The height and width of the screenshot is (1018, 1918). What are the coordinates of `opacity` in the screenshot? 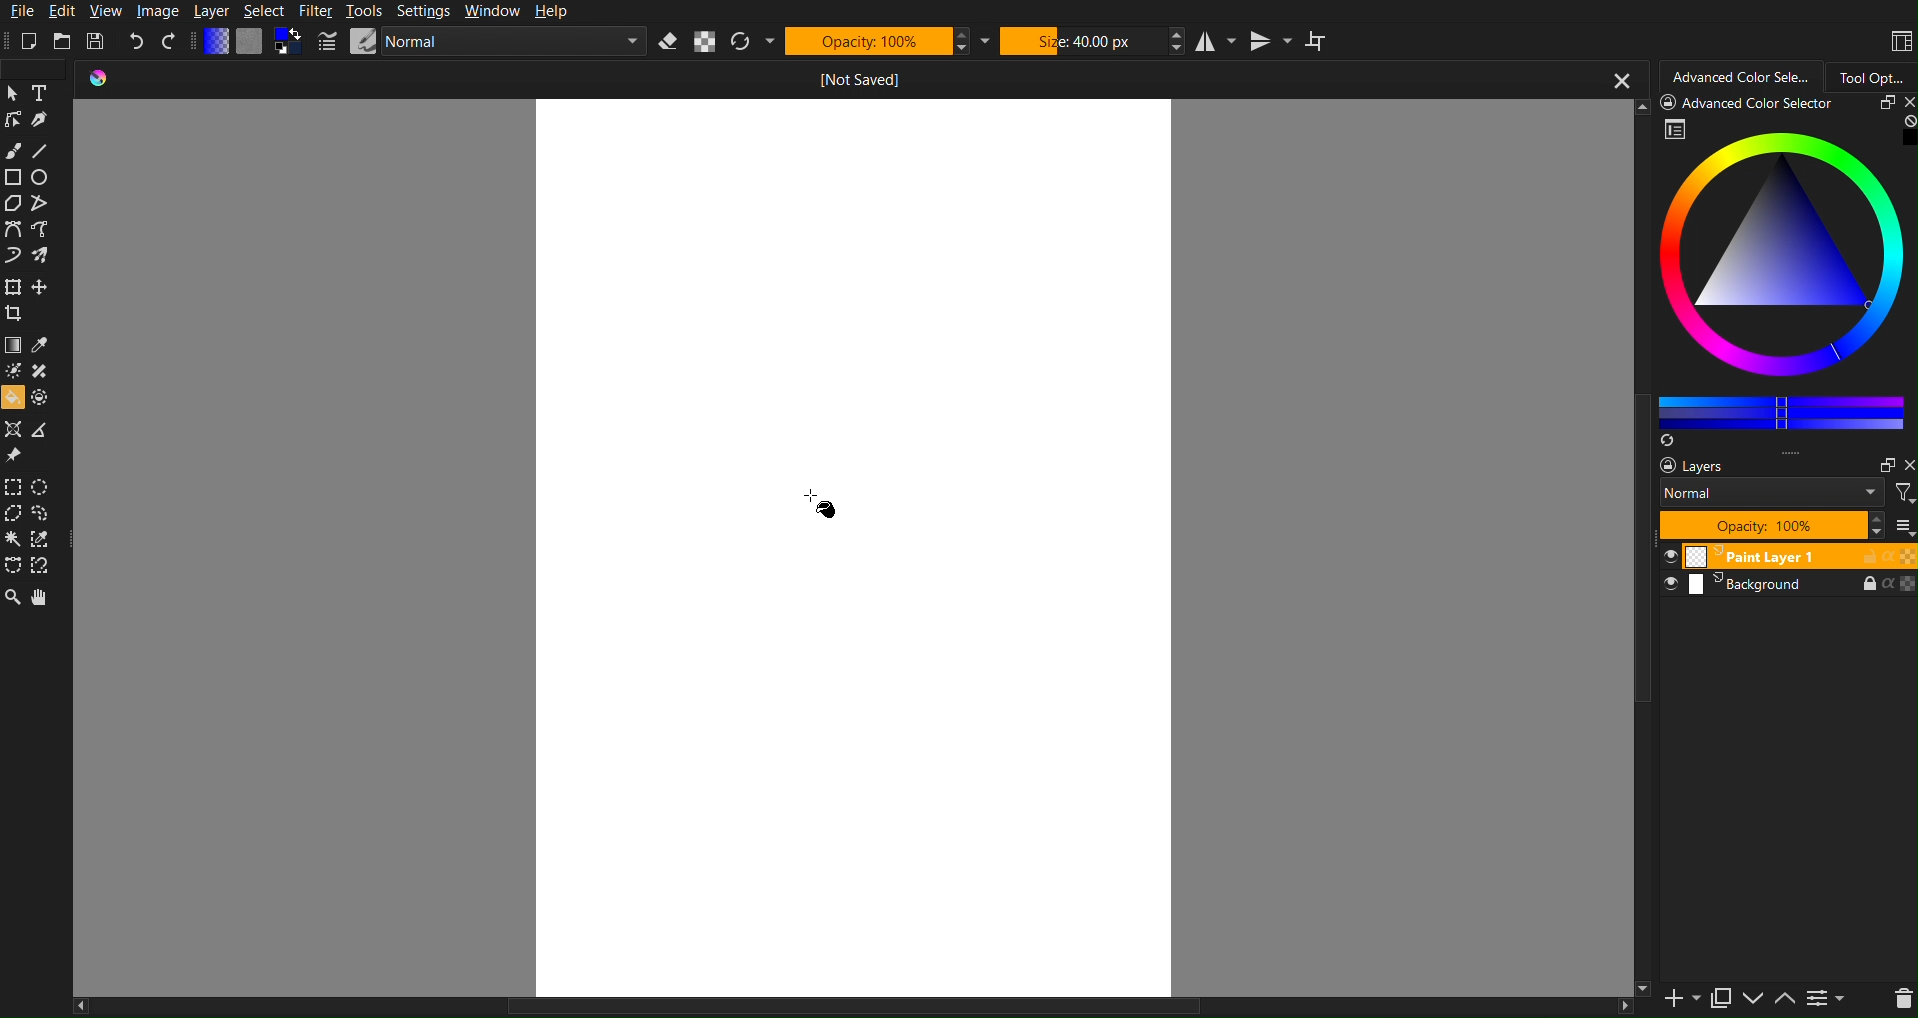 It's located at (1907, 585).